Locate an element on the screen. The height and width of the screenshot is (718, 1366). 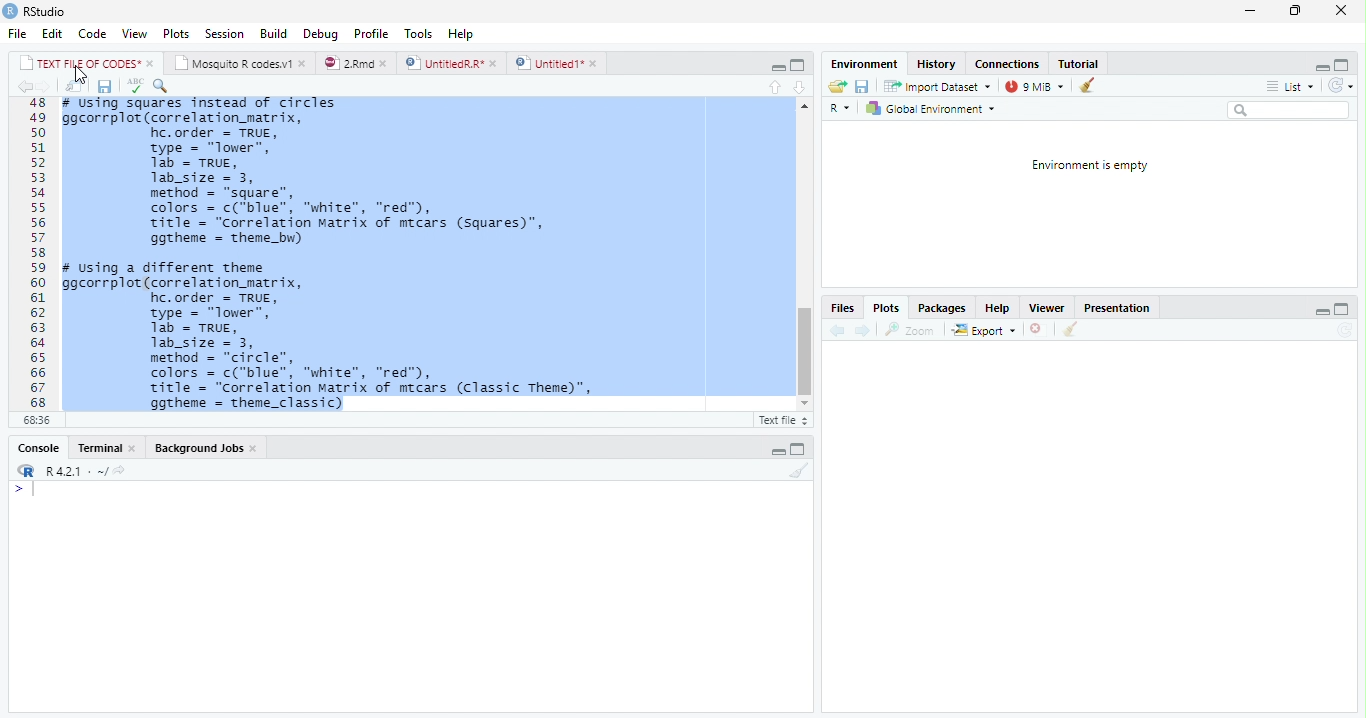
orrplot (correlation matrix,hc.order = TRUE,type = “lower”,lab = TRUE,lab_size = 3,method = “square”,colors = c("blue”, “white”, “red"),title = "Correlation Matrix of mtcars (squares)”,ggthene = theme_bw)sing a different themeorrplot{correlation_matrix,hc.order = TRUE,type = “lower”,lab = TRUE,lab_size = 3,method = “circle”,colors = c("blue”, “white”, “red”),title = "Correlation Matrix of mecars (Classic Theme)”,  is located at coordinates (421, 254).